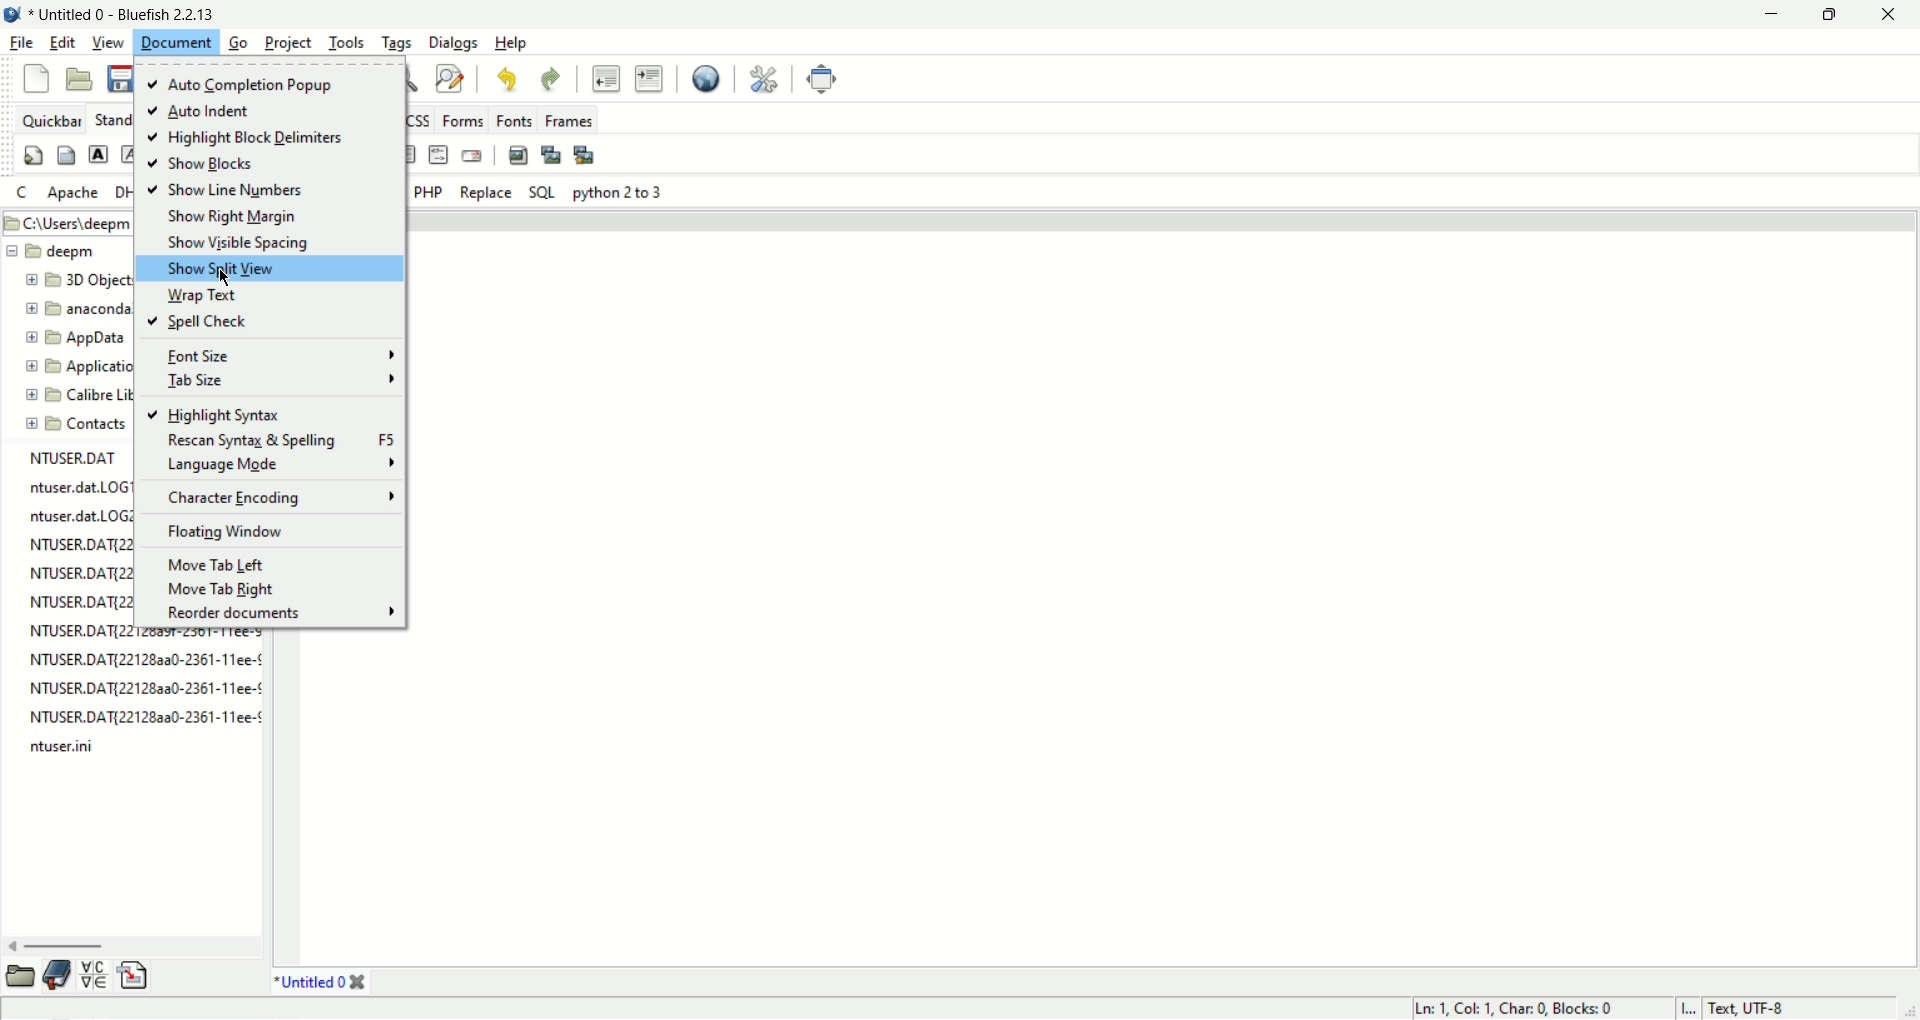 This screenshot has height=1020, width=1920. I want to click on highligh block delimiters, so click(246, 137).